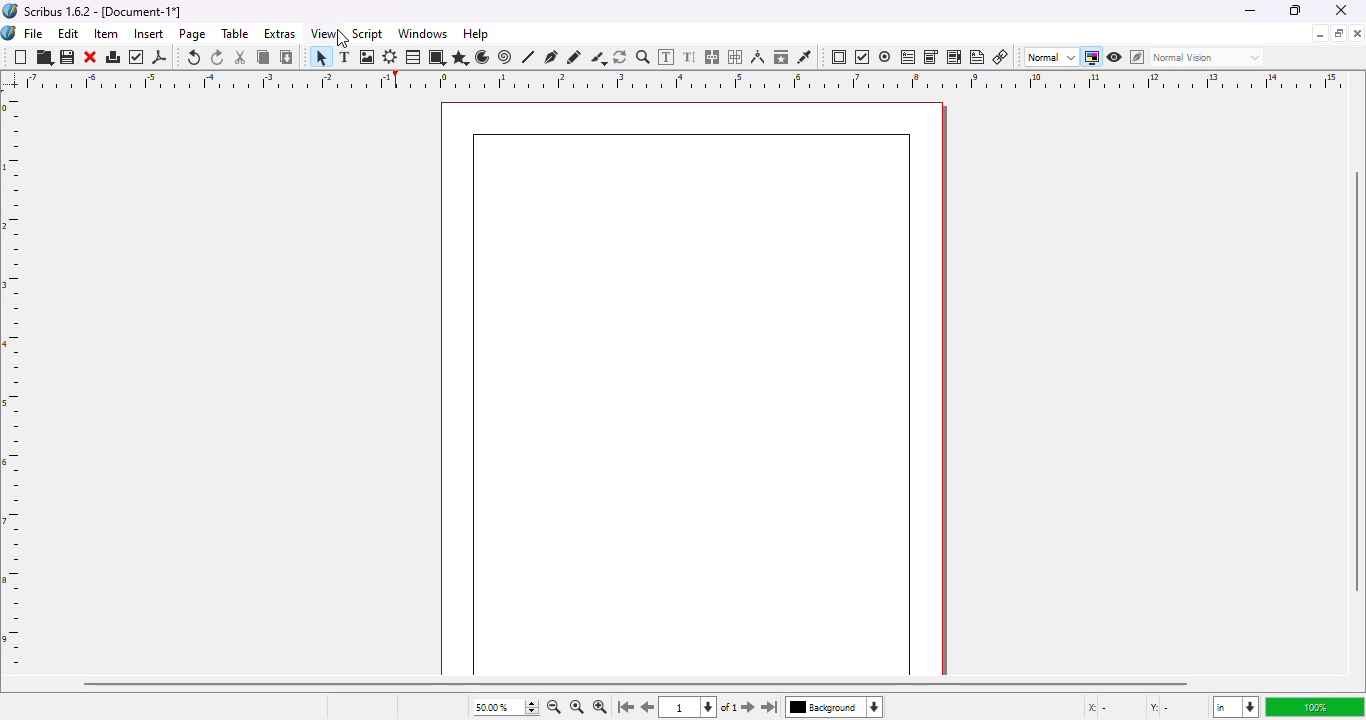 The height and width of the screenshot is (720, 1366). What do you see at coordinates (773, 709) in the screenshot?
I see `go to the last page` at bounding box center [773, 709].